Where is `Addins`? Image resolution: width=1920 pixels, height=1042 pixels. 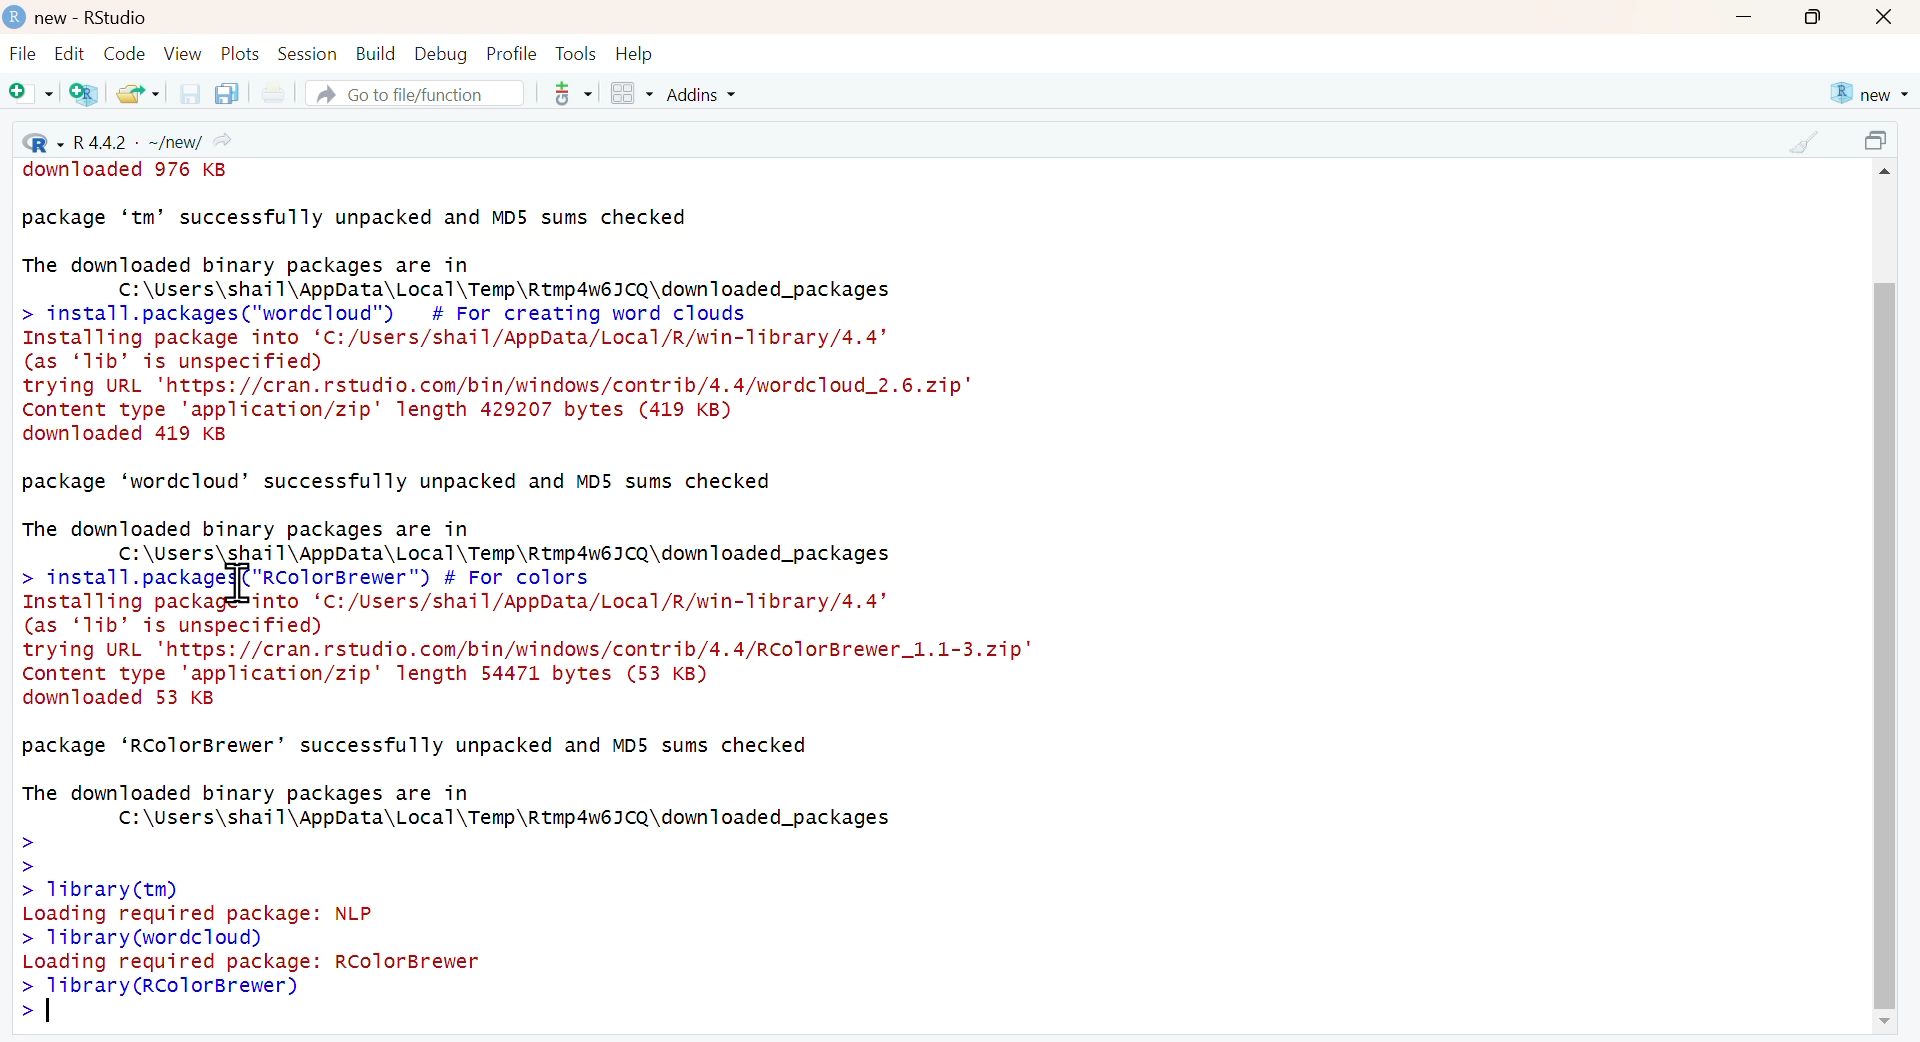
Addins is located at coordinates (703, 95).